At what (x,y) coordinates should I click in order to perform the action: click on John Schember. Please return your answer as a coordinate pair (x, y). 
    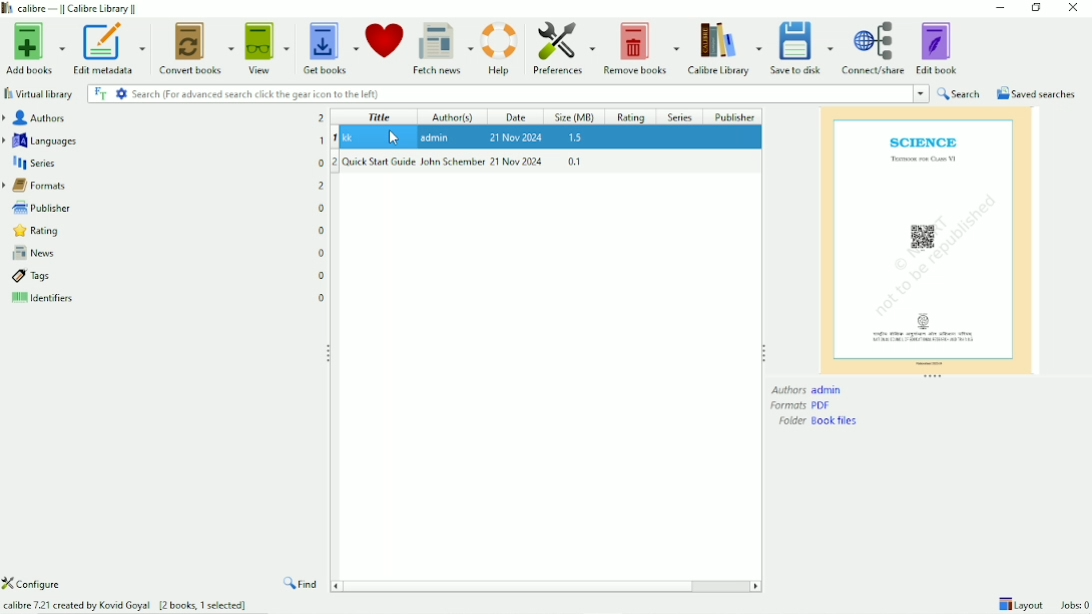
    Looking at the image, I should click on (453, 161).